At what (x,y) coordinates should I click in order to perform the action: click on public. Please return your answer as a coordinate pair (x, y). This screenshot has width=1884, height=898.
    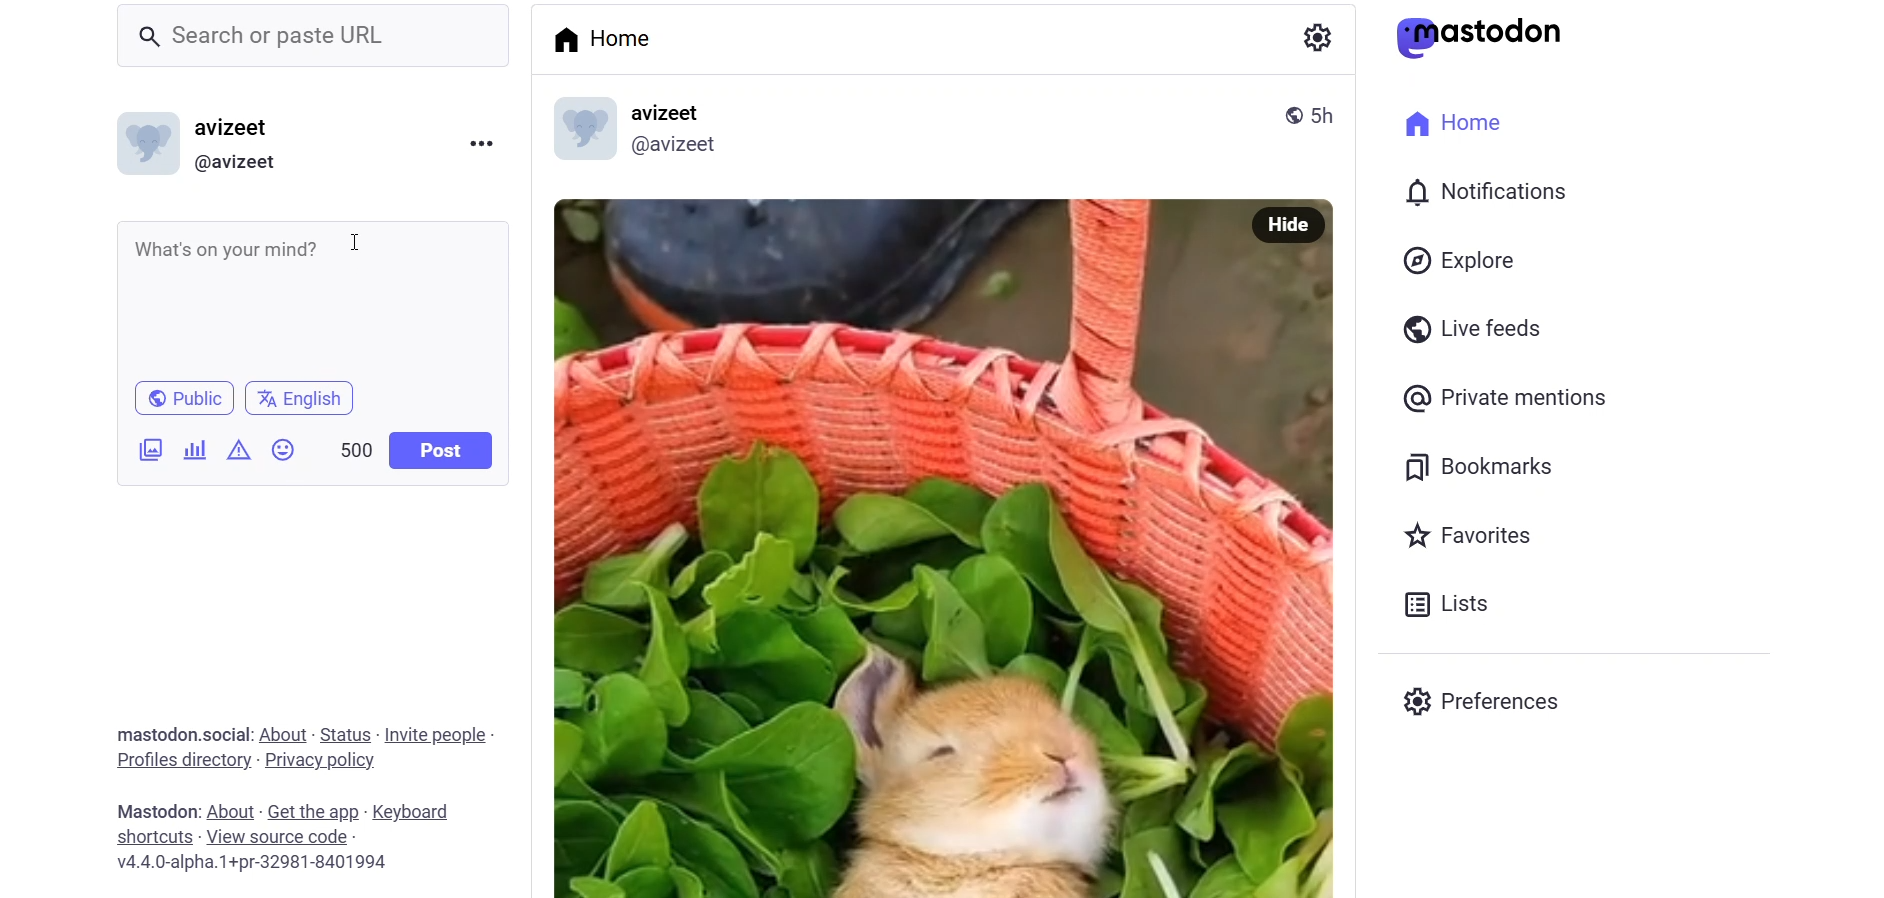
    Looking at the image, I should click on (1287, 112).